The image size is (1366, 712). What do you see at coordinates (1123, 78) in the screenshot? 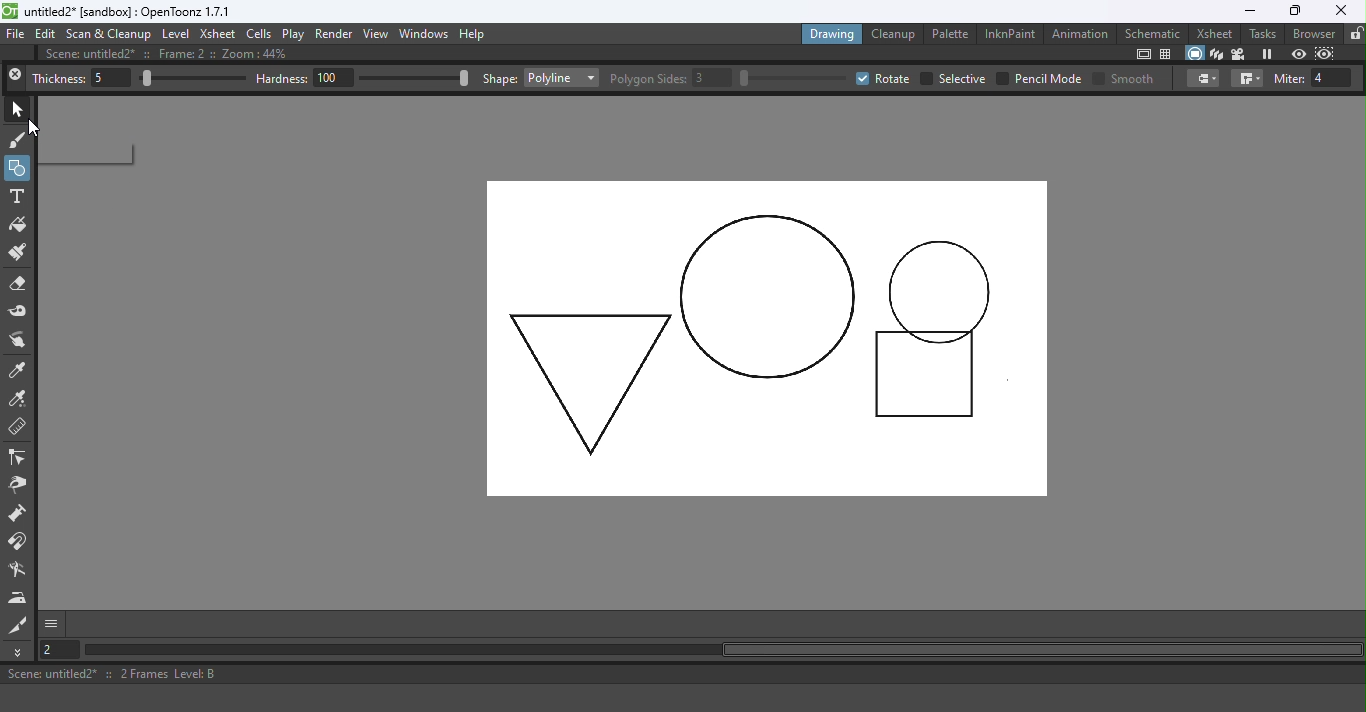
I see `Smooth` at bounding box center [1123, 78].